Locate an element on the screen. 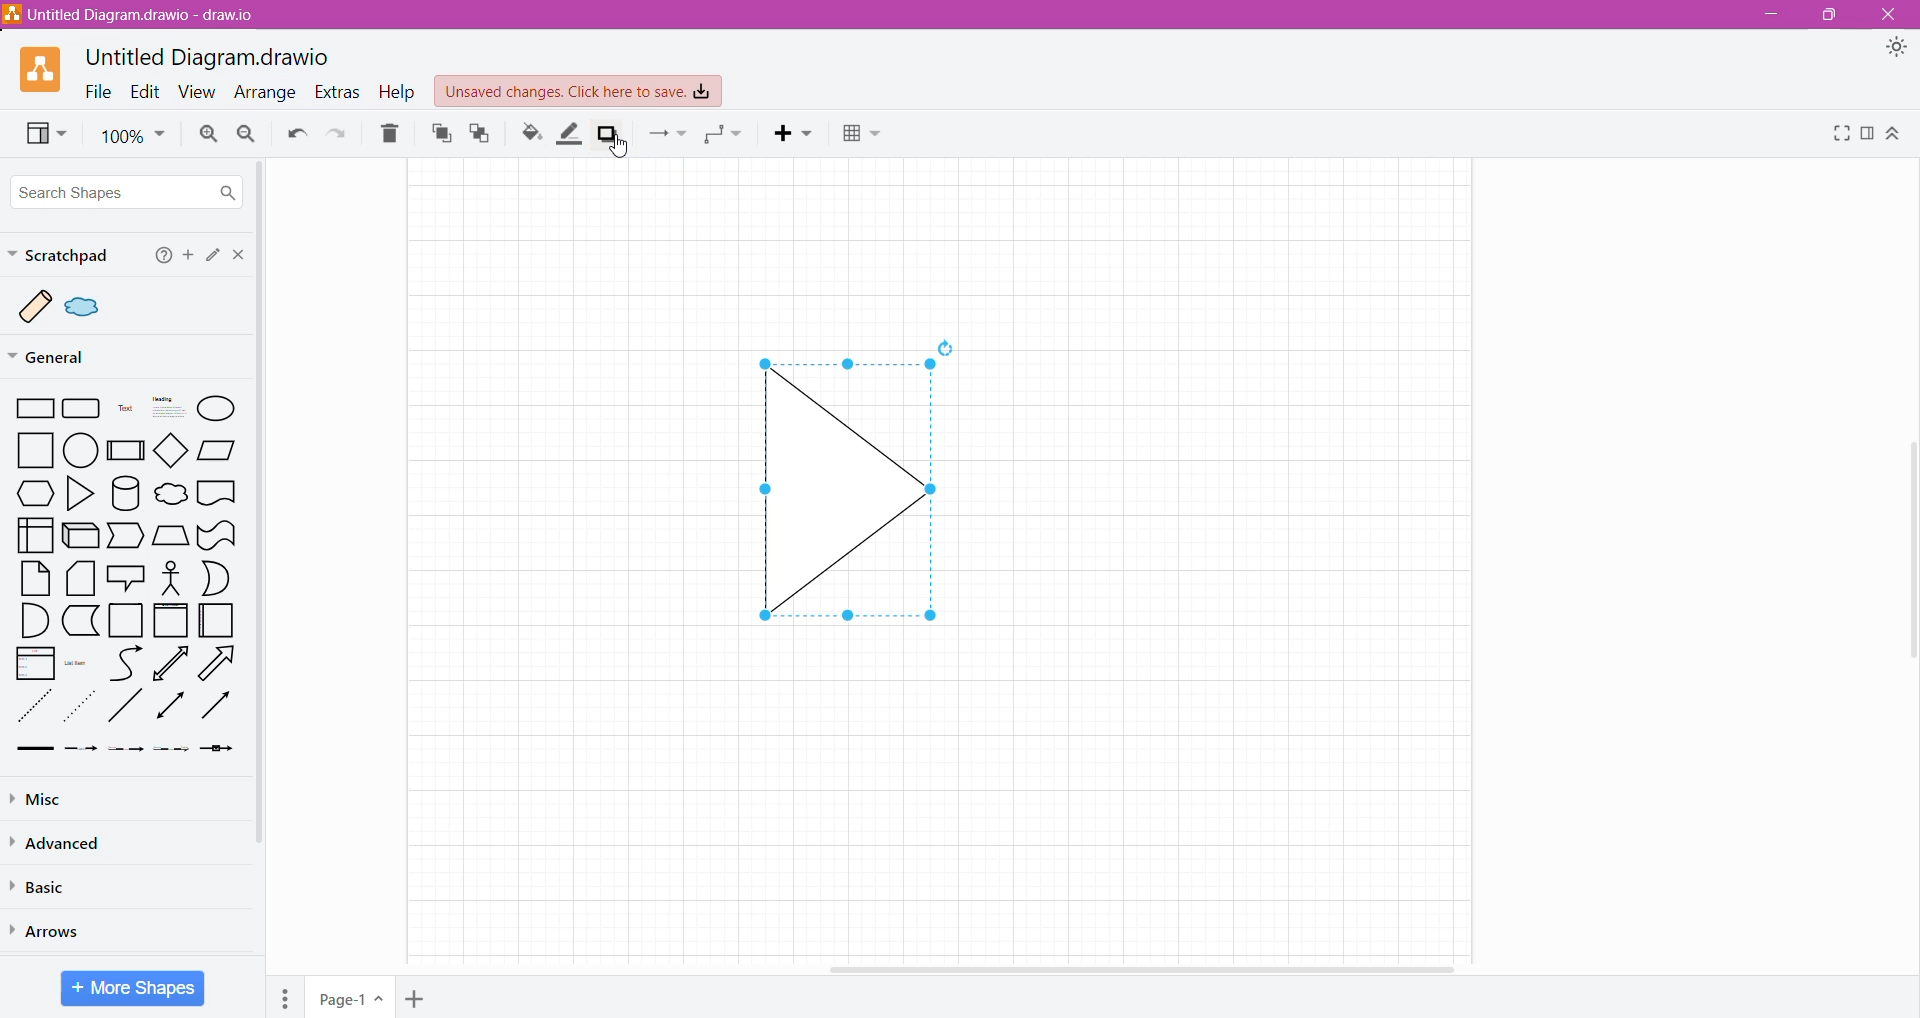 Image resolution: width=1920 pixels, height=1018 pixels. Close is located at coordinates (237, 254).